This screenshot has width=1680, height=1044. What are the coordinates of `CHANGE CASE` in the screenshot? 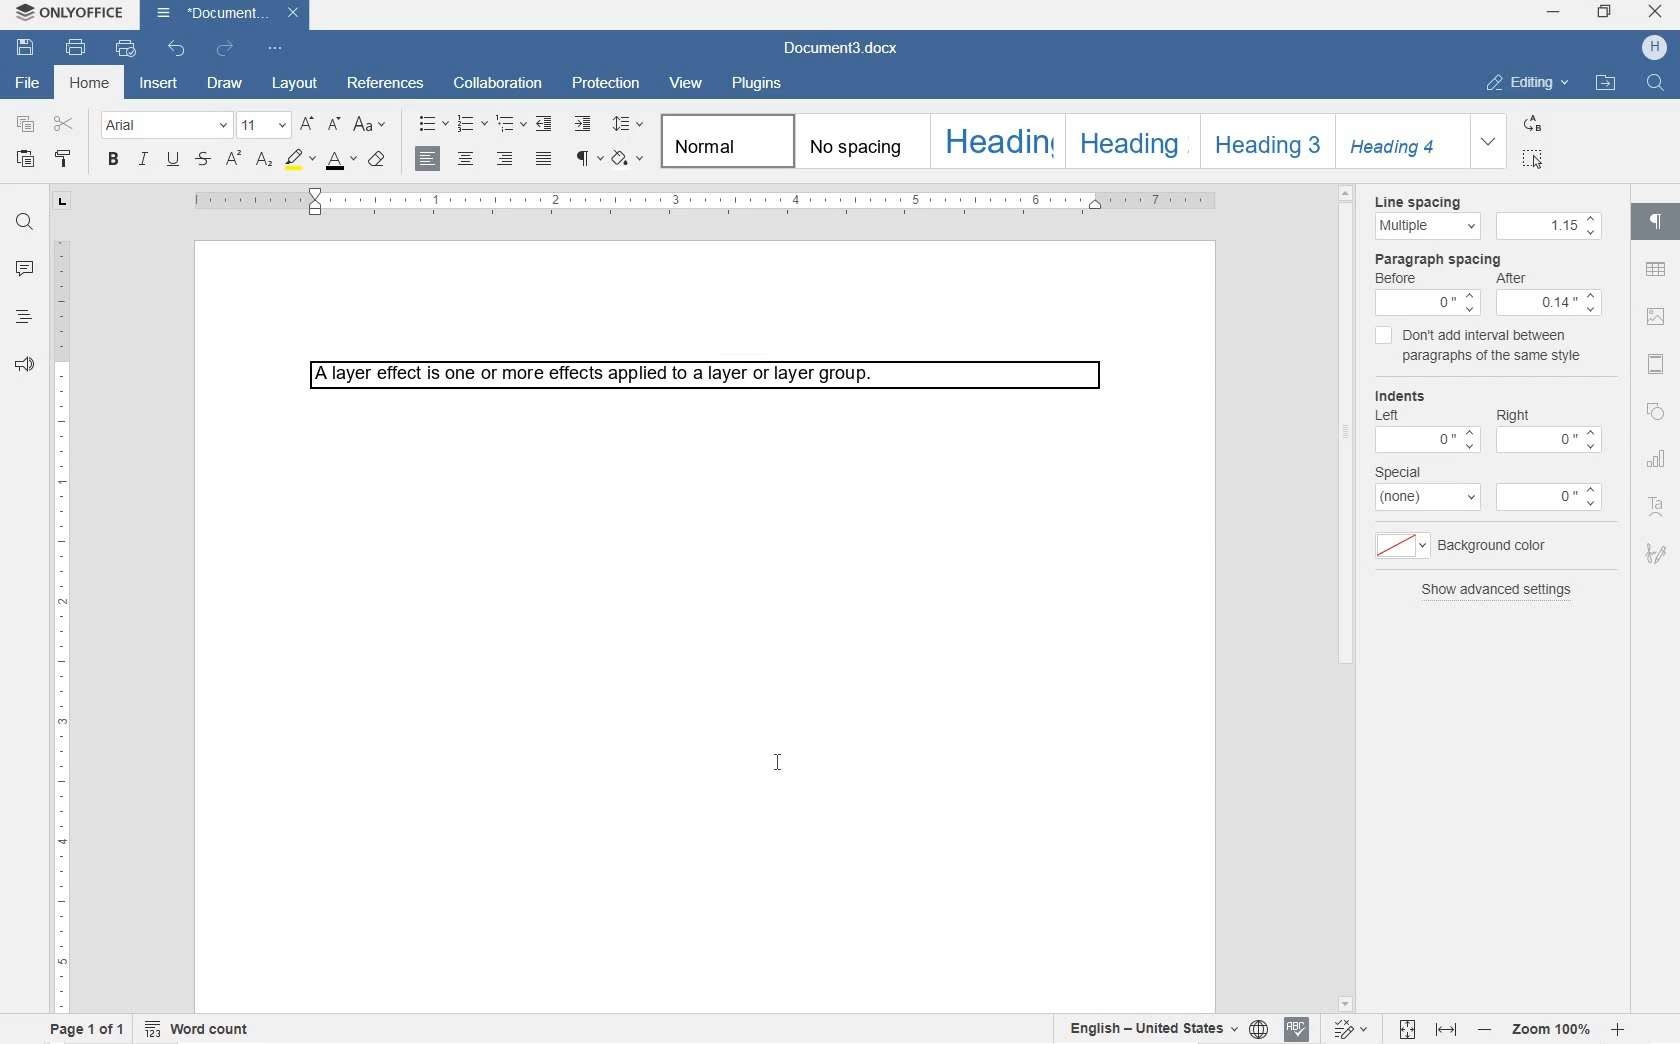 It's located at (371, 125).